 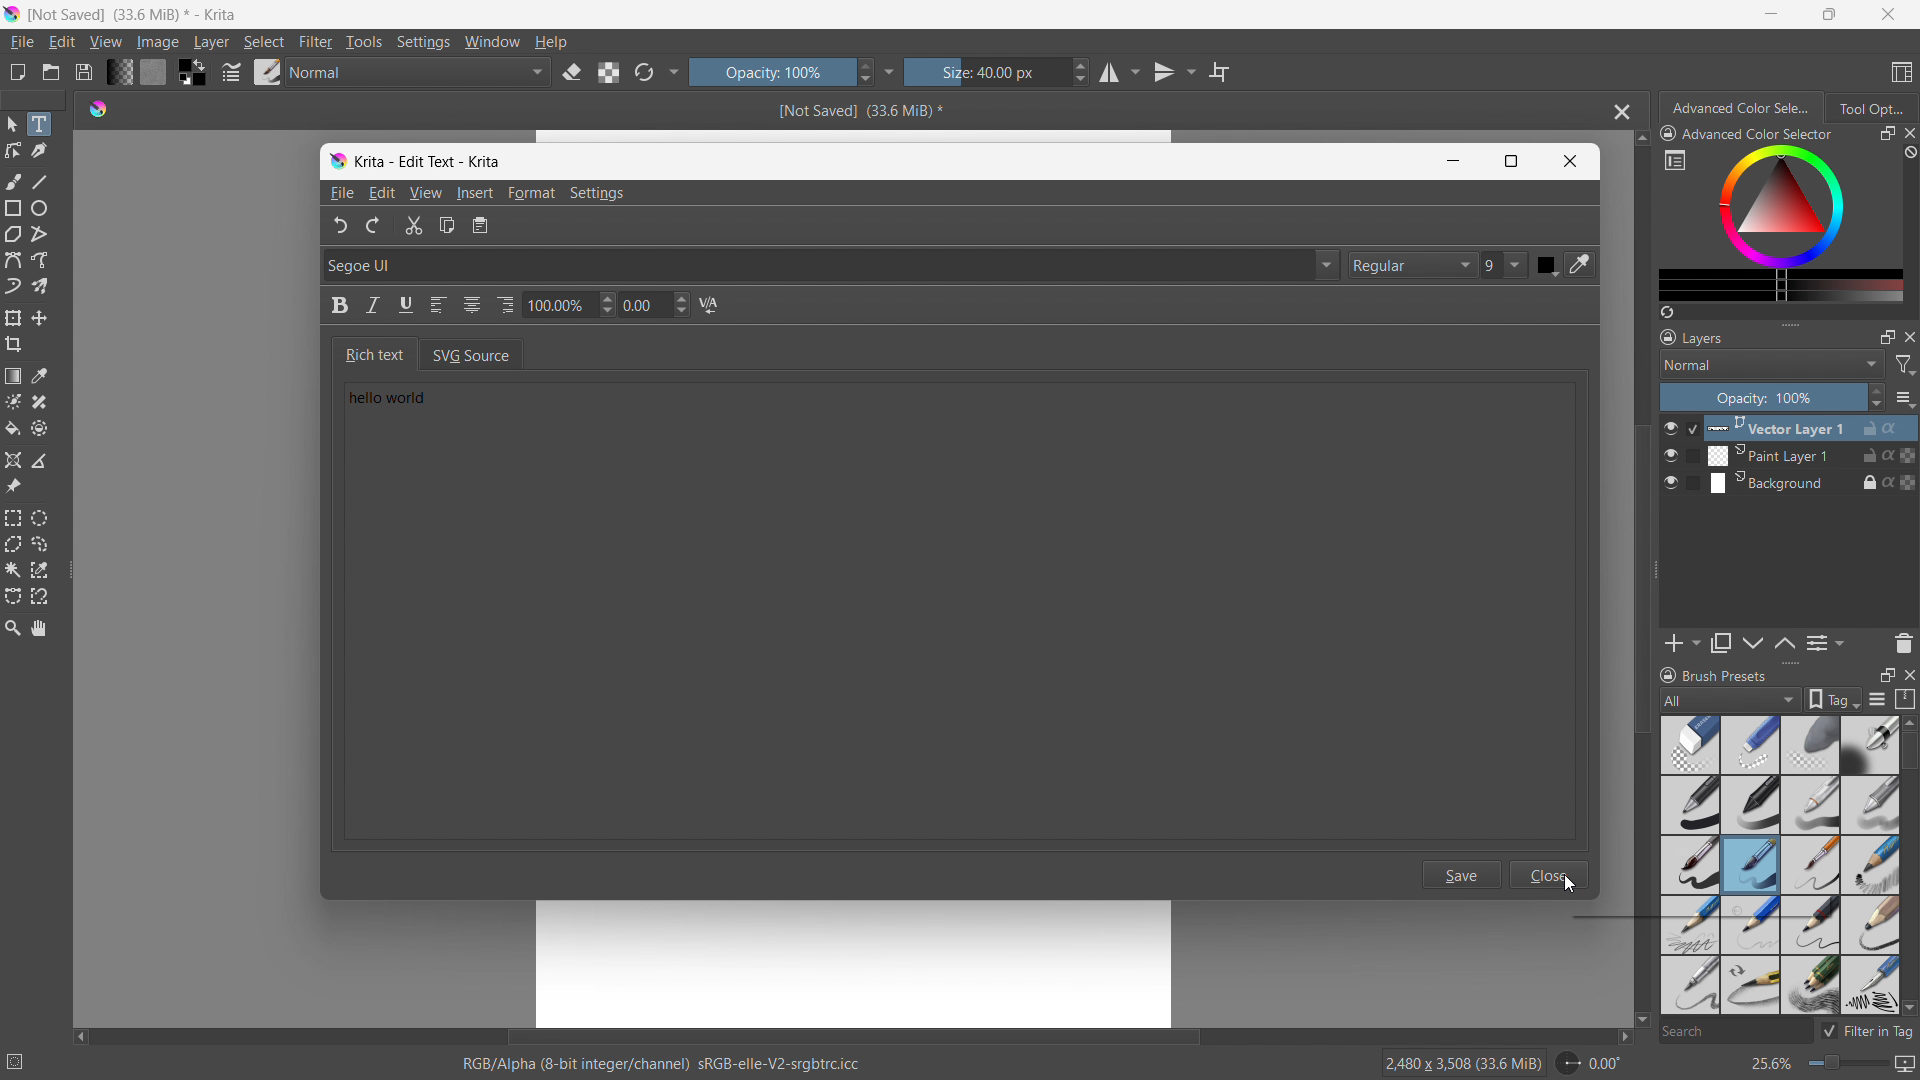 What do you see at coordinates (39, 208) in the screenshot?
I see `ellipse tool` at bounding box center [39, 208].